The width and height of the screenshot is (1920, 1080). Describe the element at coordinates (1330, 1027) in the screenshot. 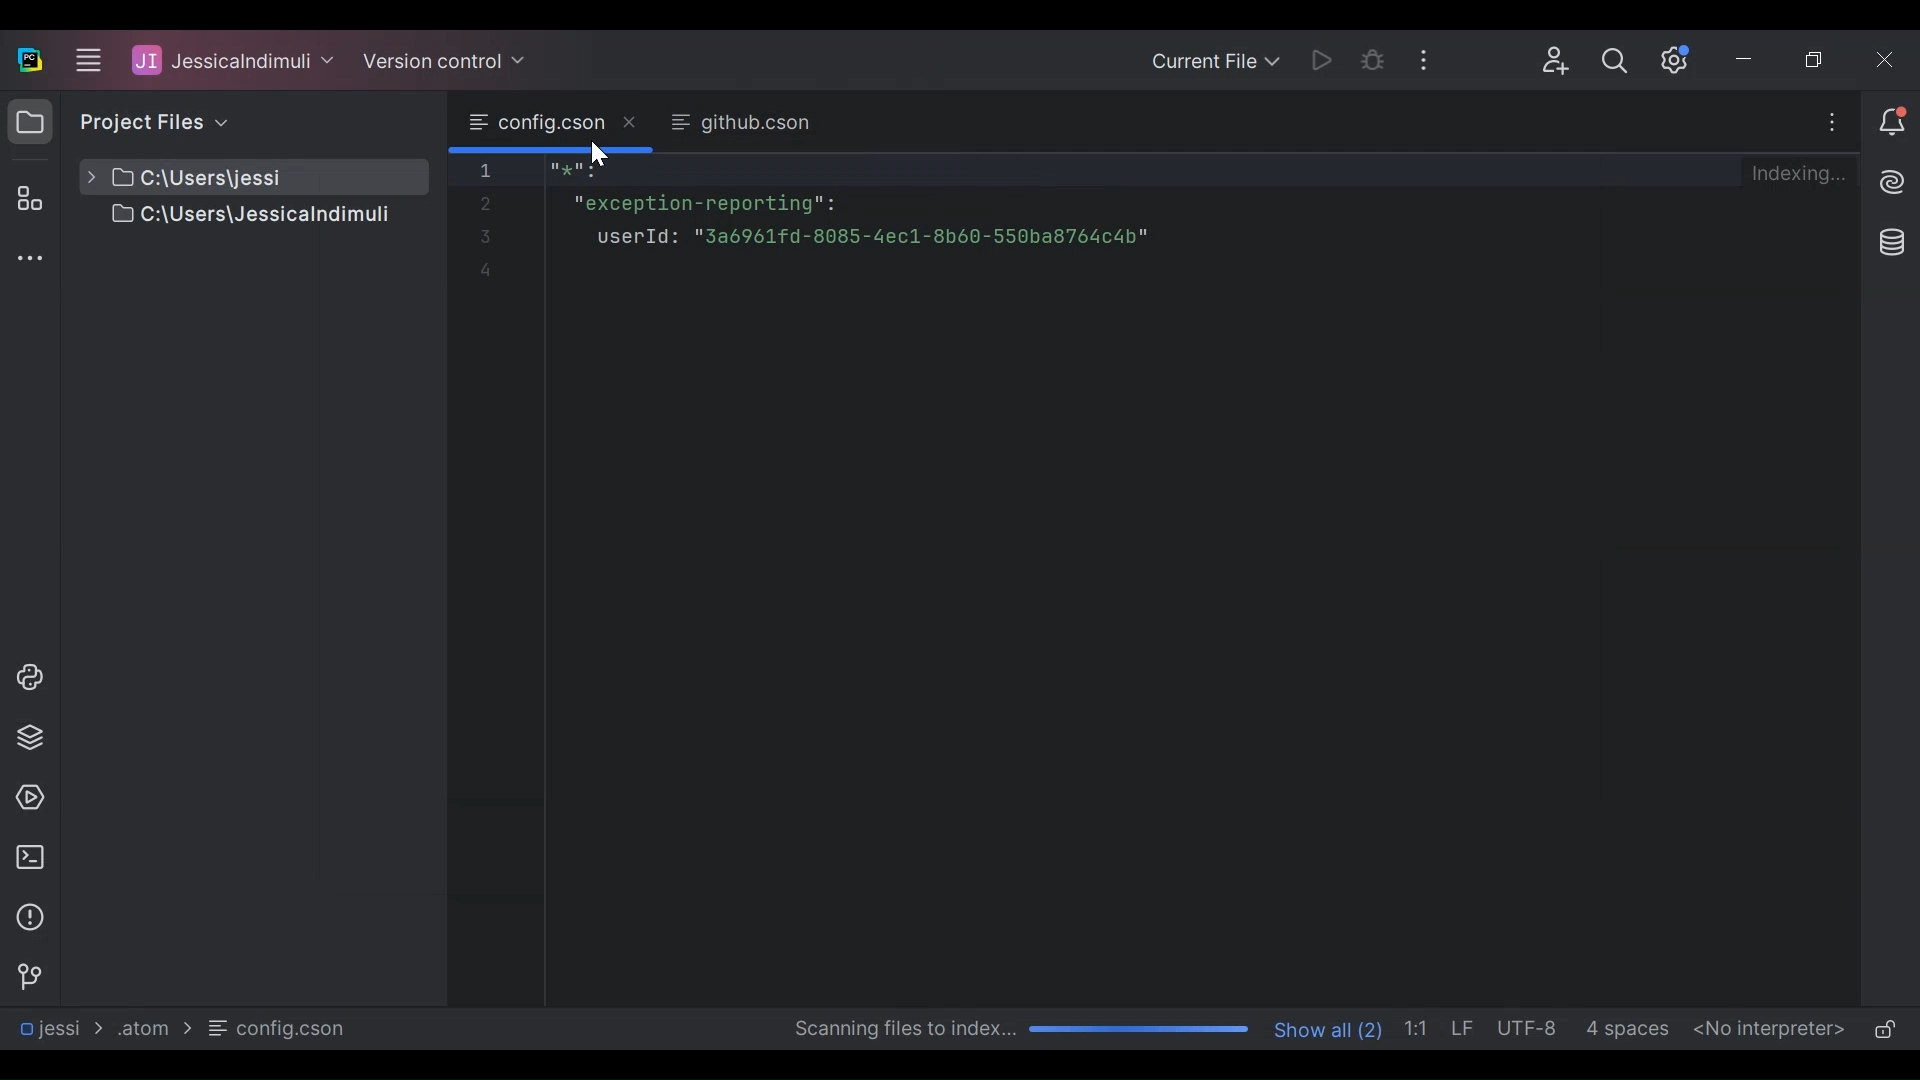

I see `Show Number of Files` at that location.